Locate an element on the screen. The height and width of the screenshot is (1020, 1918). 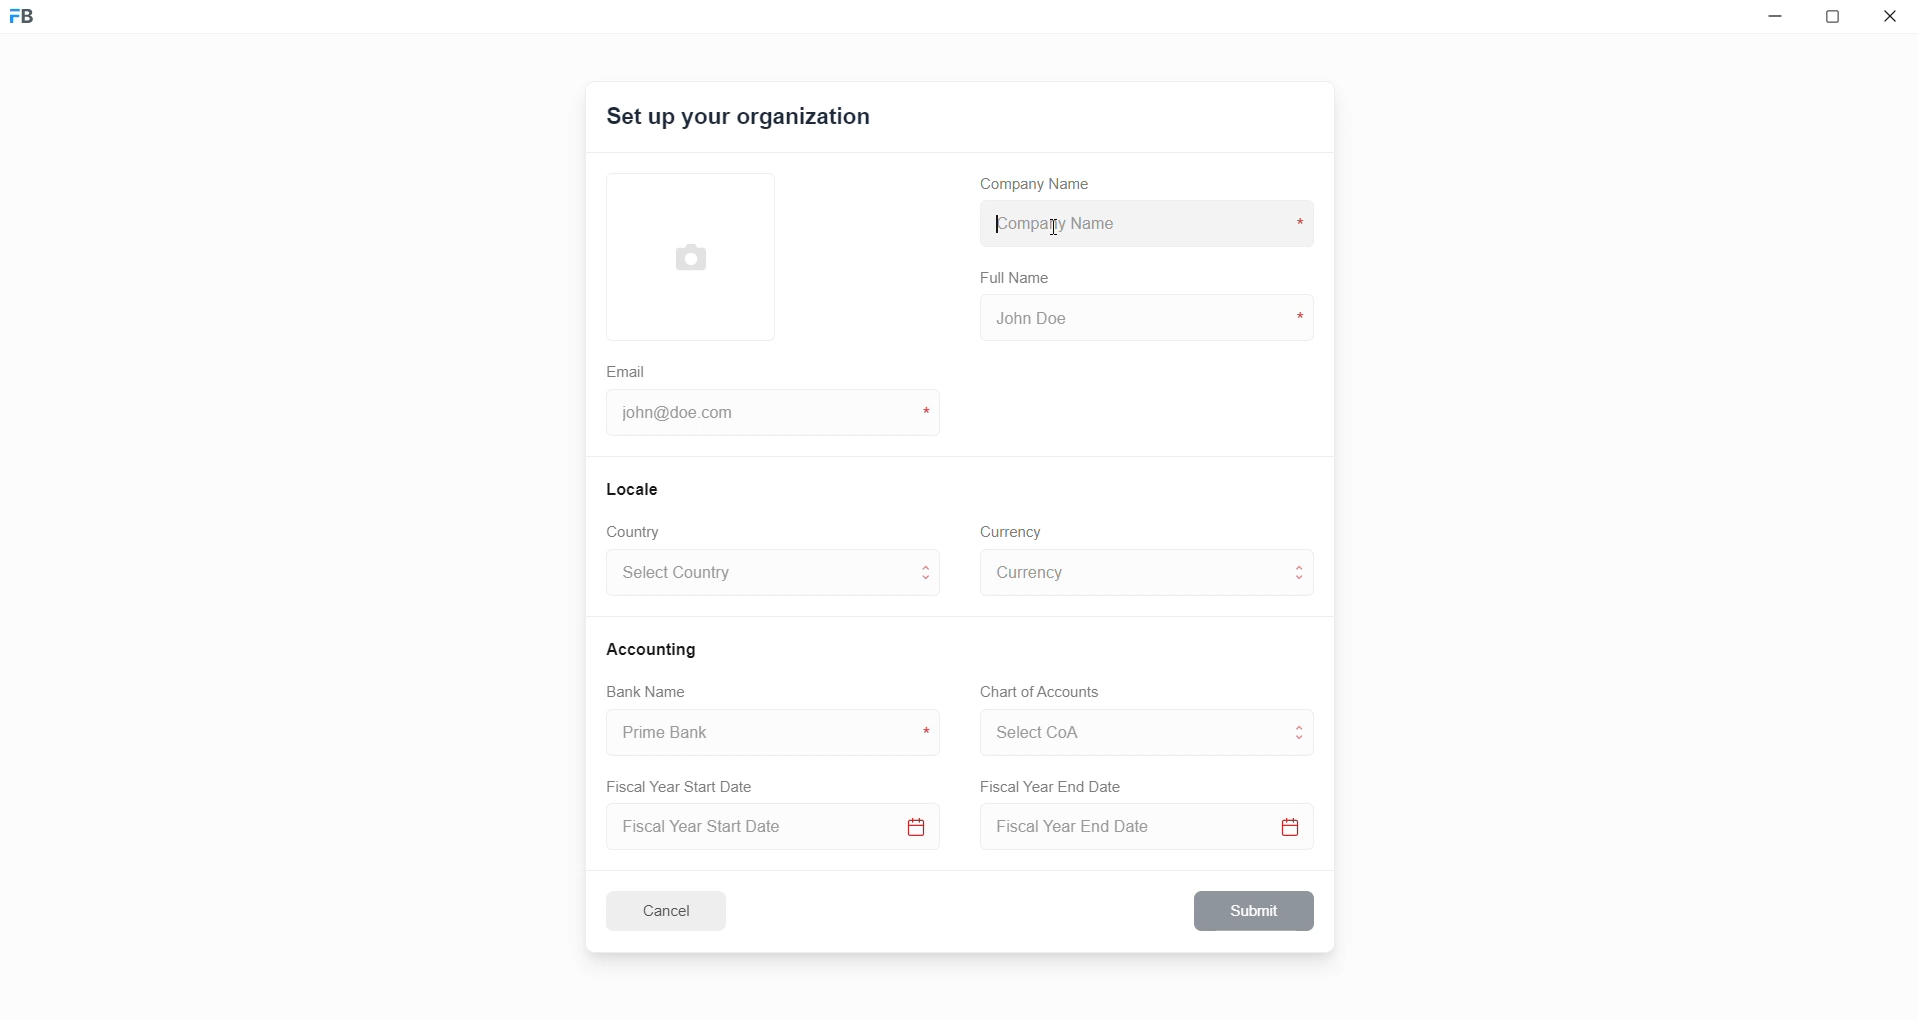
move to below country is located at coordinates (930, 585).